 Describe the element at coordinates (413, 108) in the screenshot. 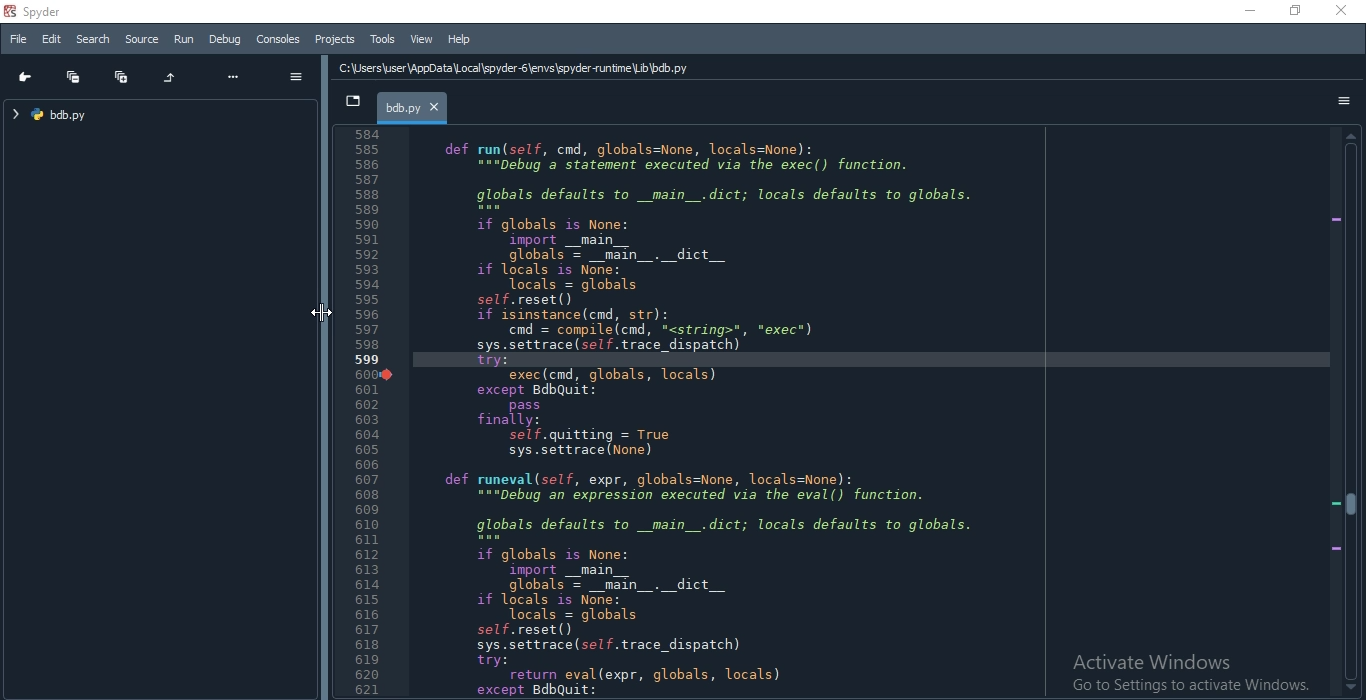

I see `bdb.py` at that location.